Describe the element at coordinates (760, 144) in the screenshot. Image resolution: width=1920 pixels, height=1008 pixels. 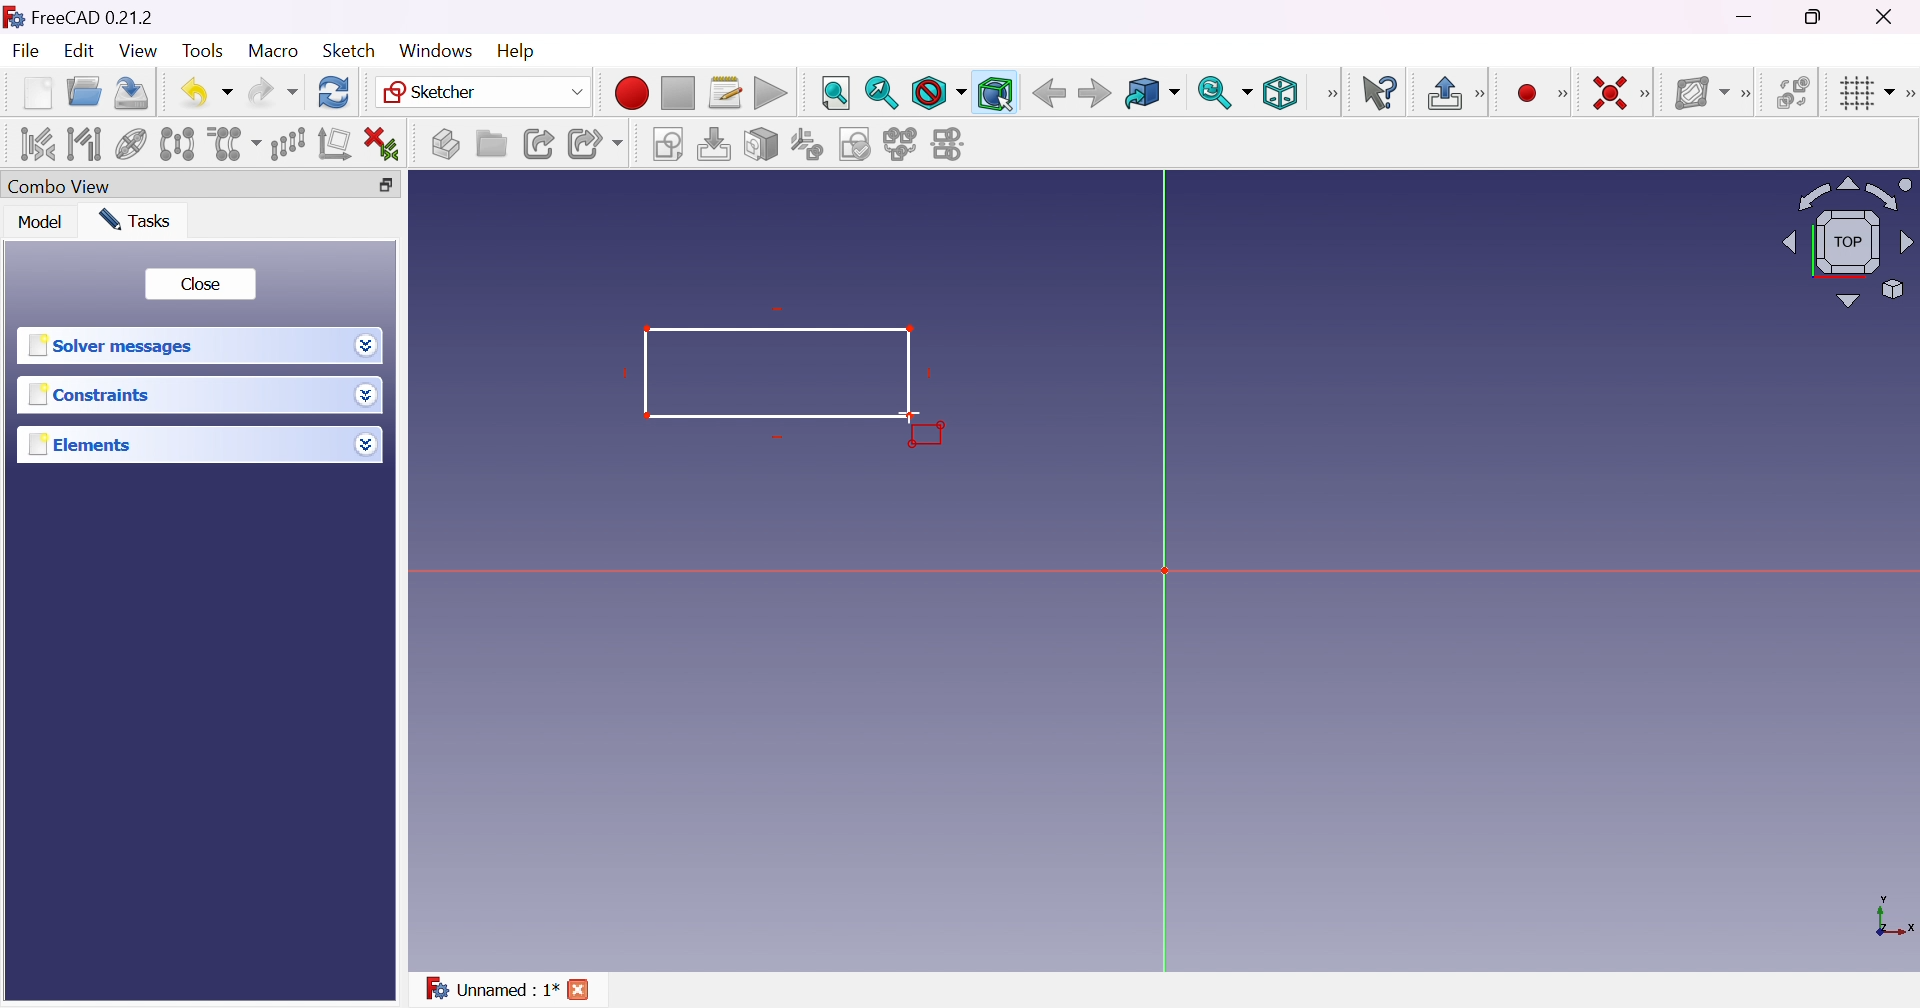
I see `Map sketch to face` at that location.